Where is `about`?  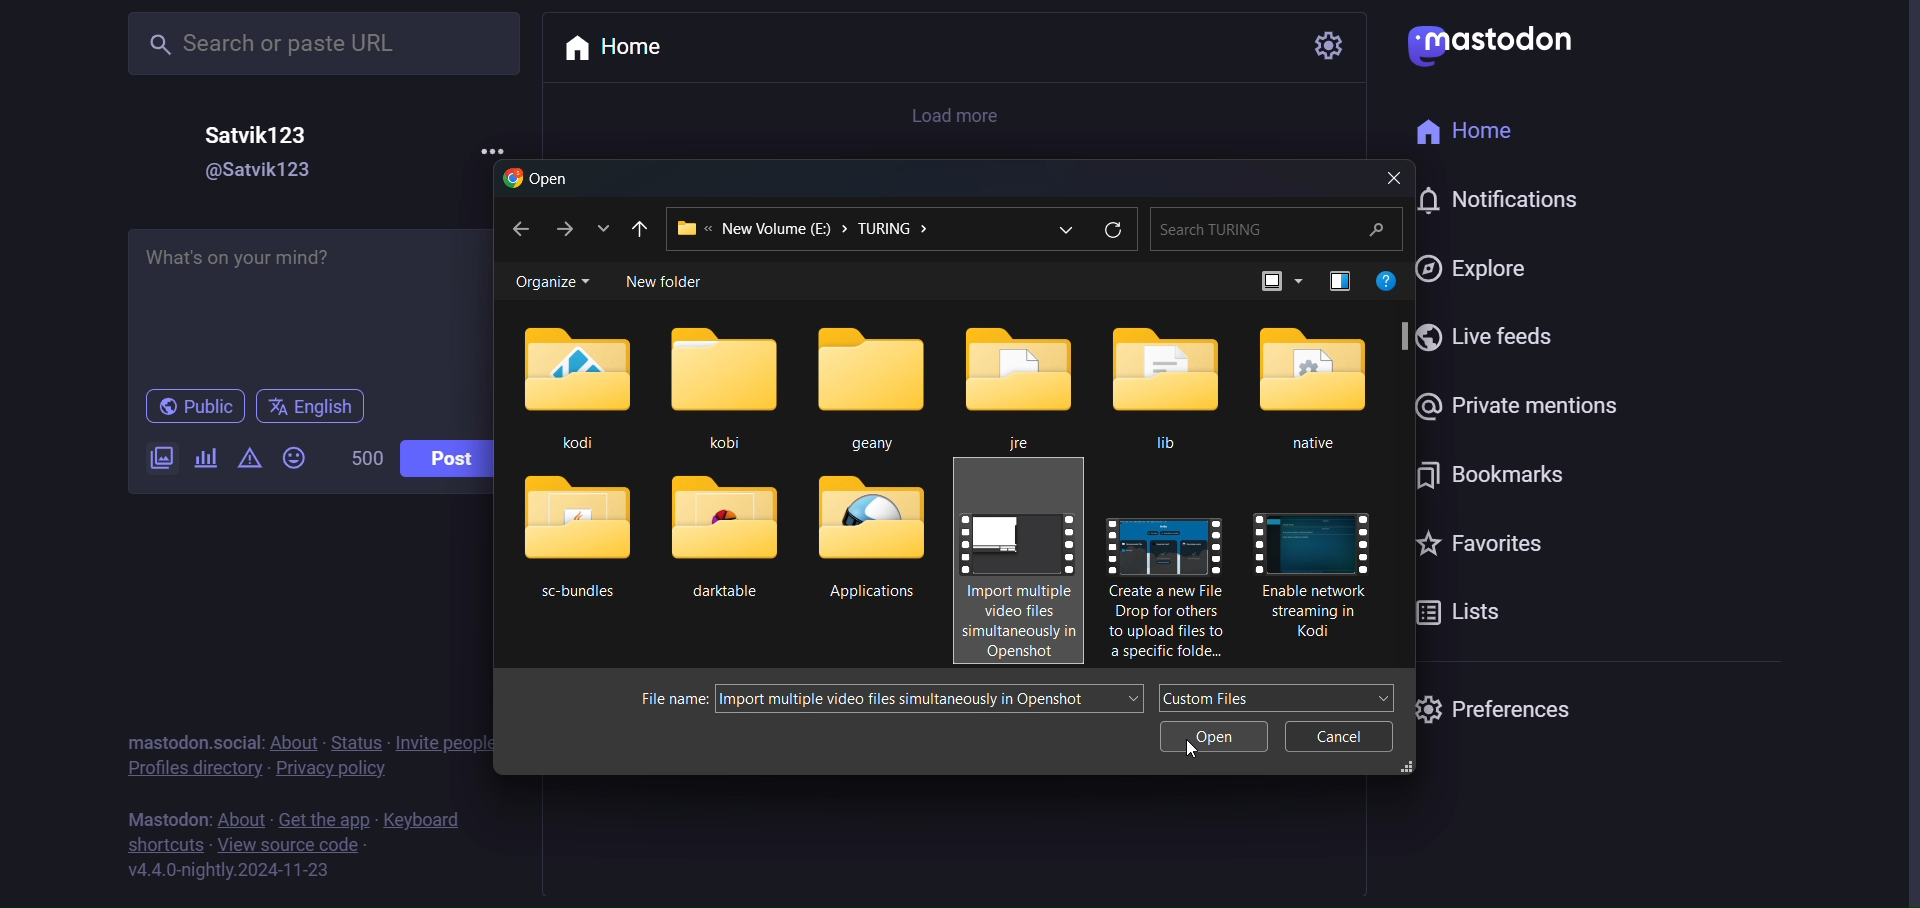
about is located at coordinates (240, 818).